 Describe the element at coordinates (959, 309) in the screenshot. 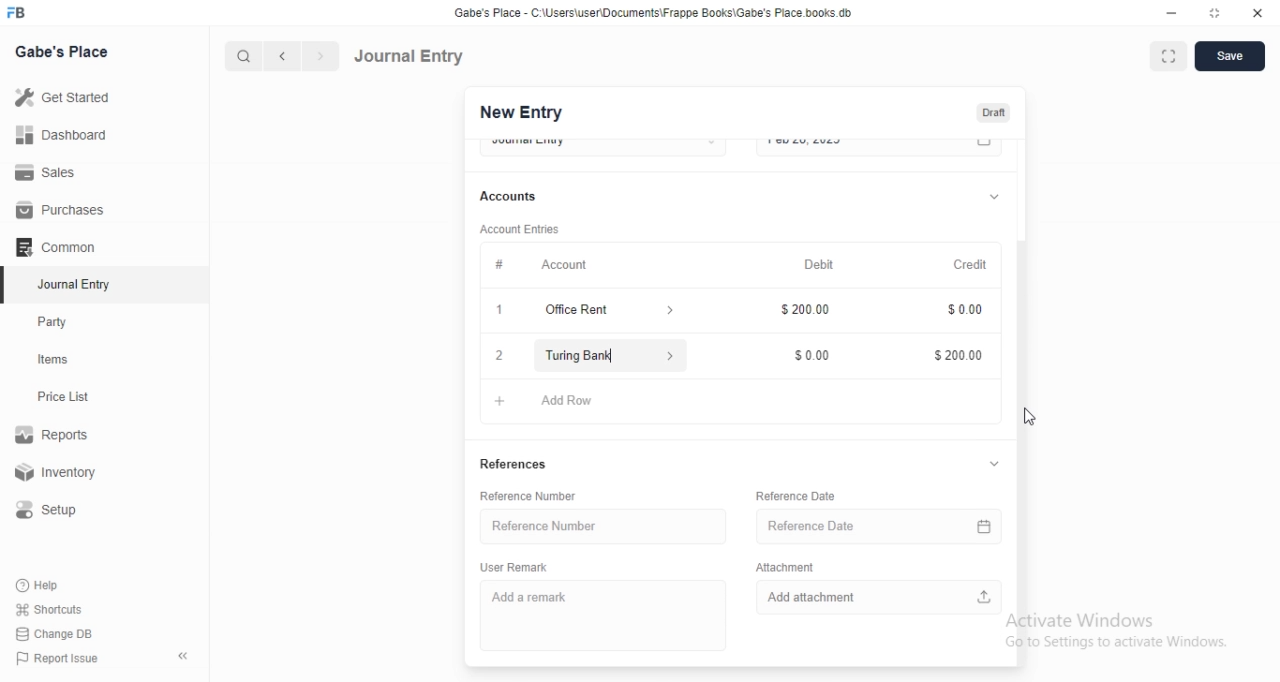

I see `` at that location.